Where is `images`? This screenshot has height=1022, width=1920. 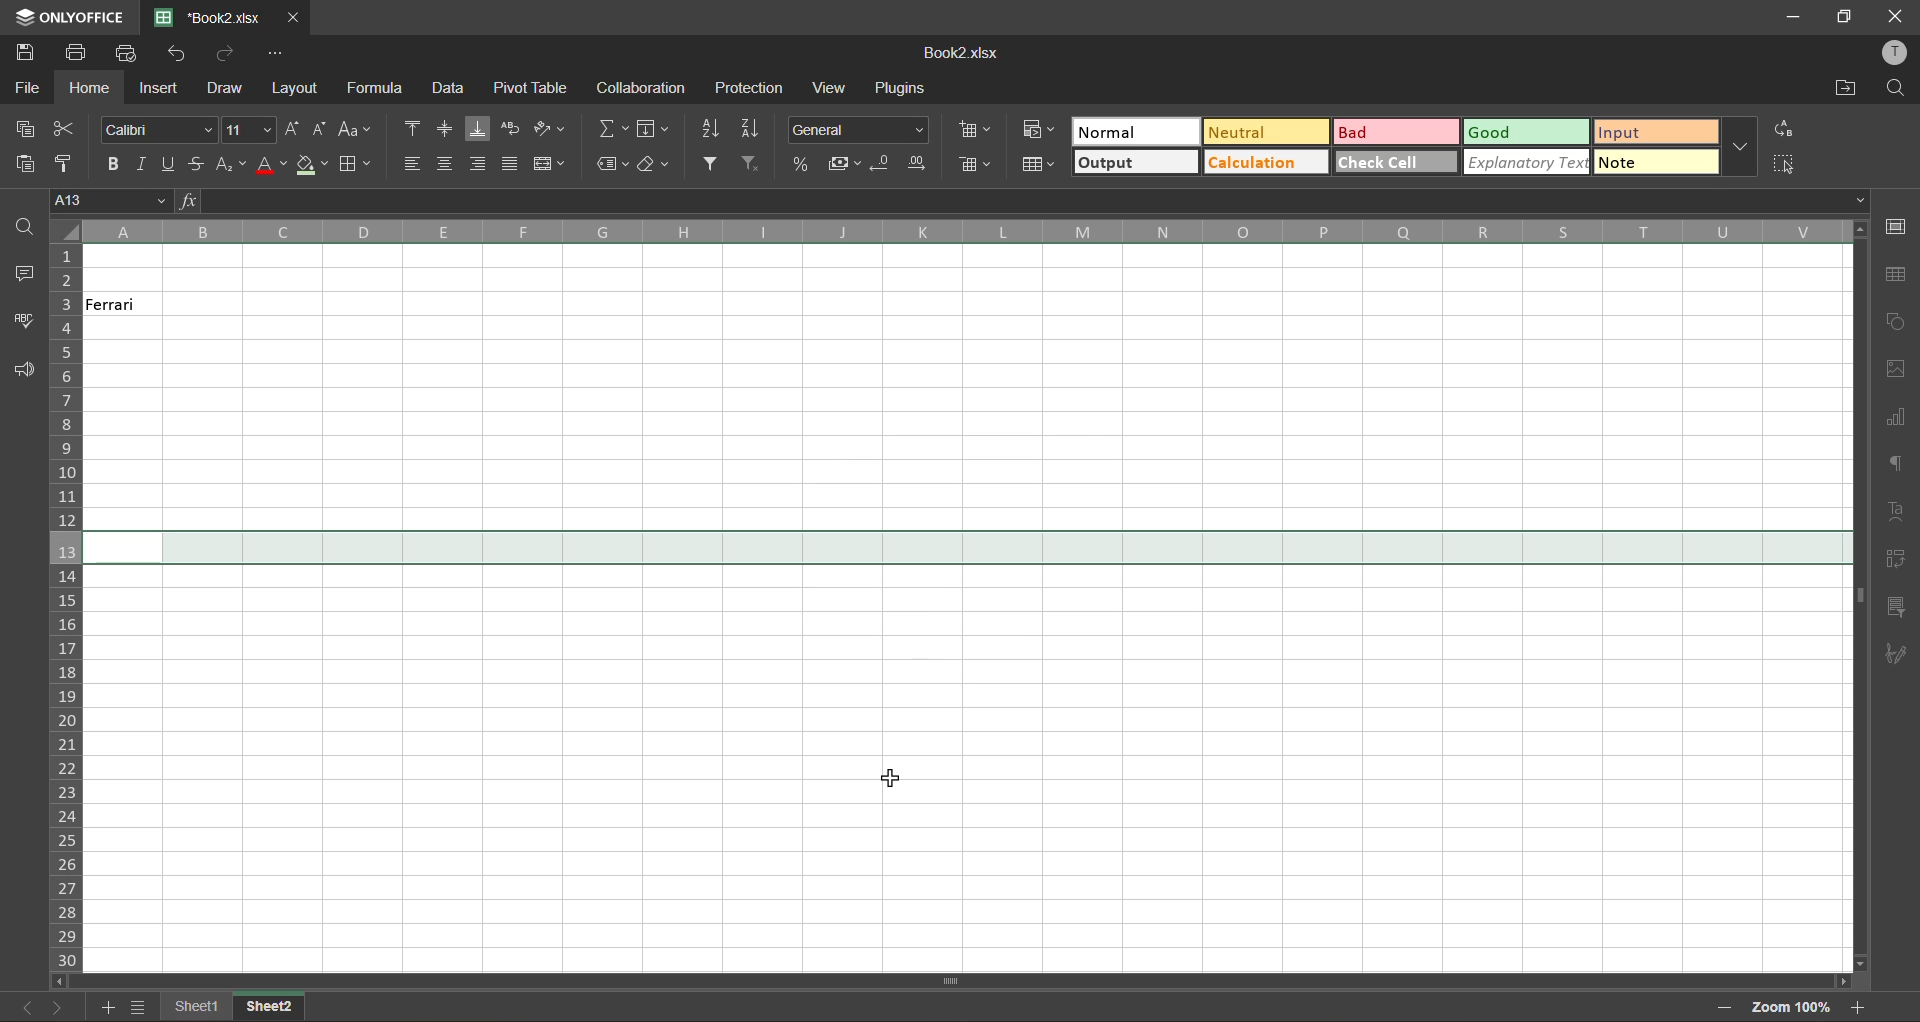 images is located at coordinates (1898, 374).